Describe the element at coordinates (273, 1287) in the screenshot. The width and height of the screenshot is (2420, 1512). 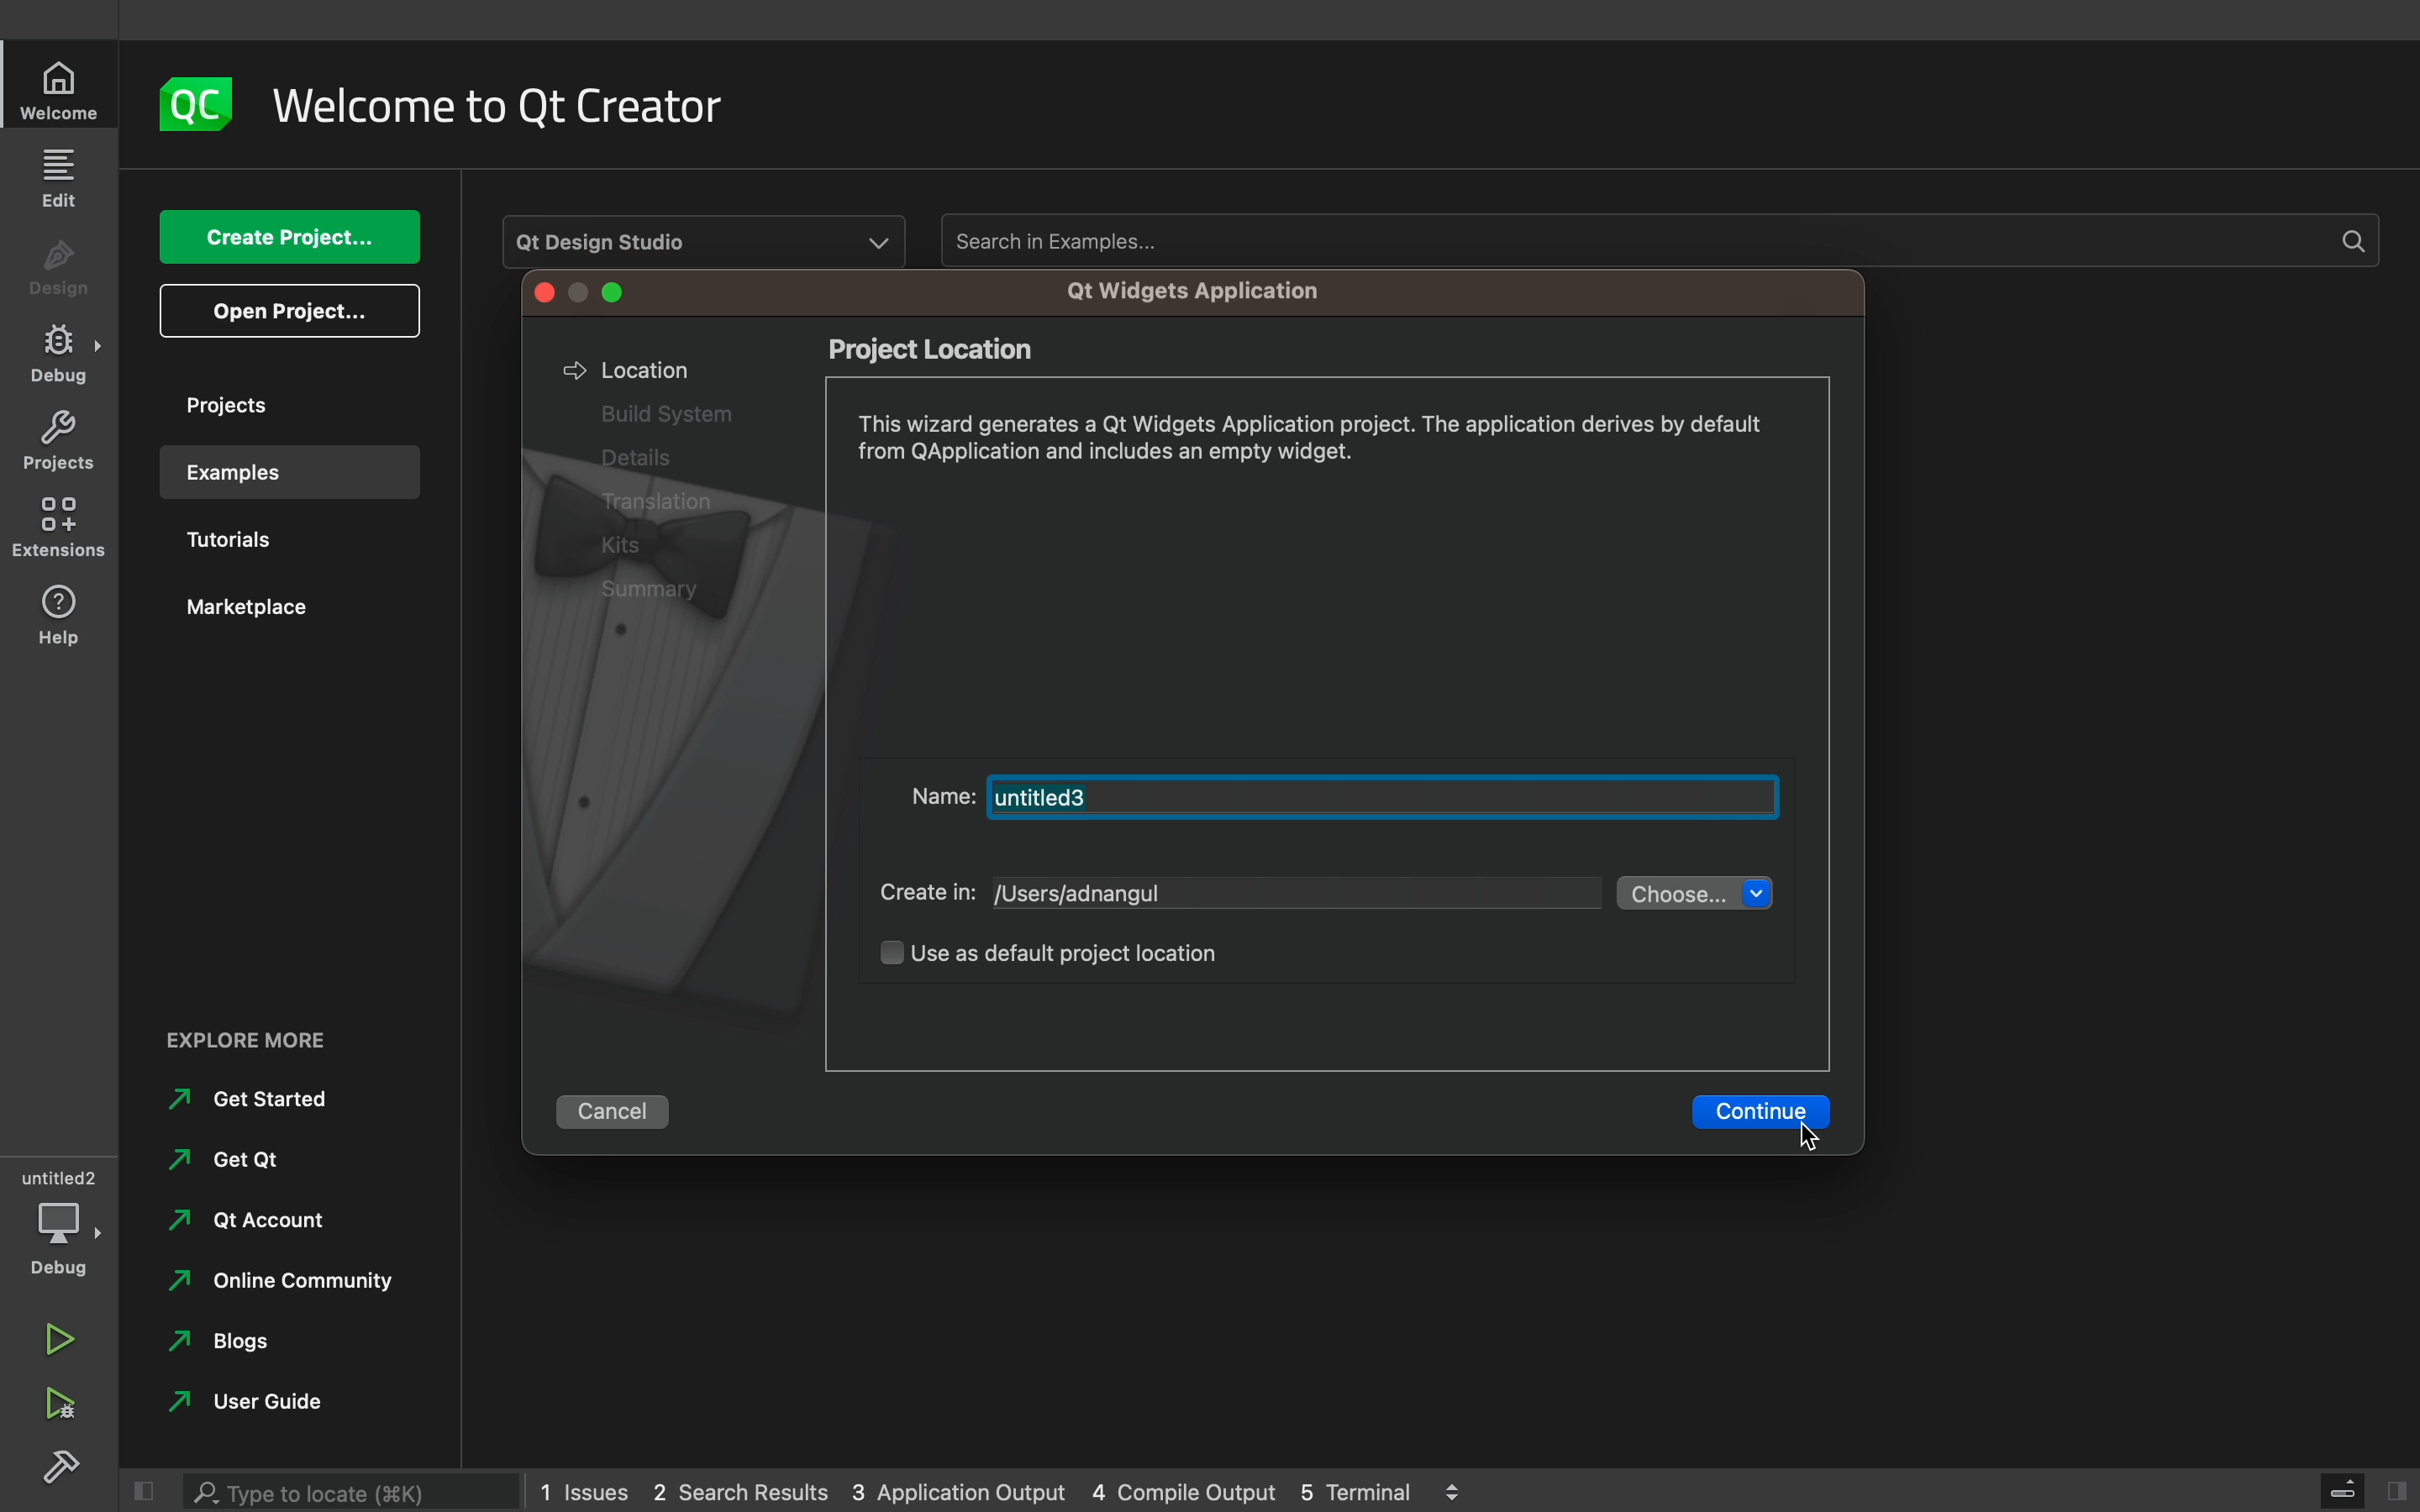
I see `` at that location.